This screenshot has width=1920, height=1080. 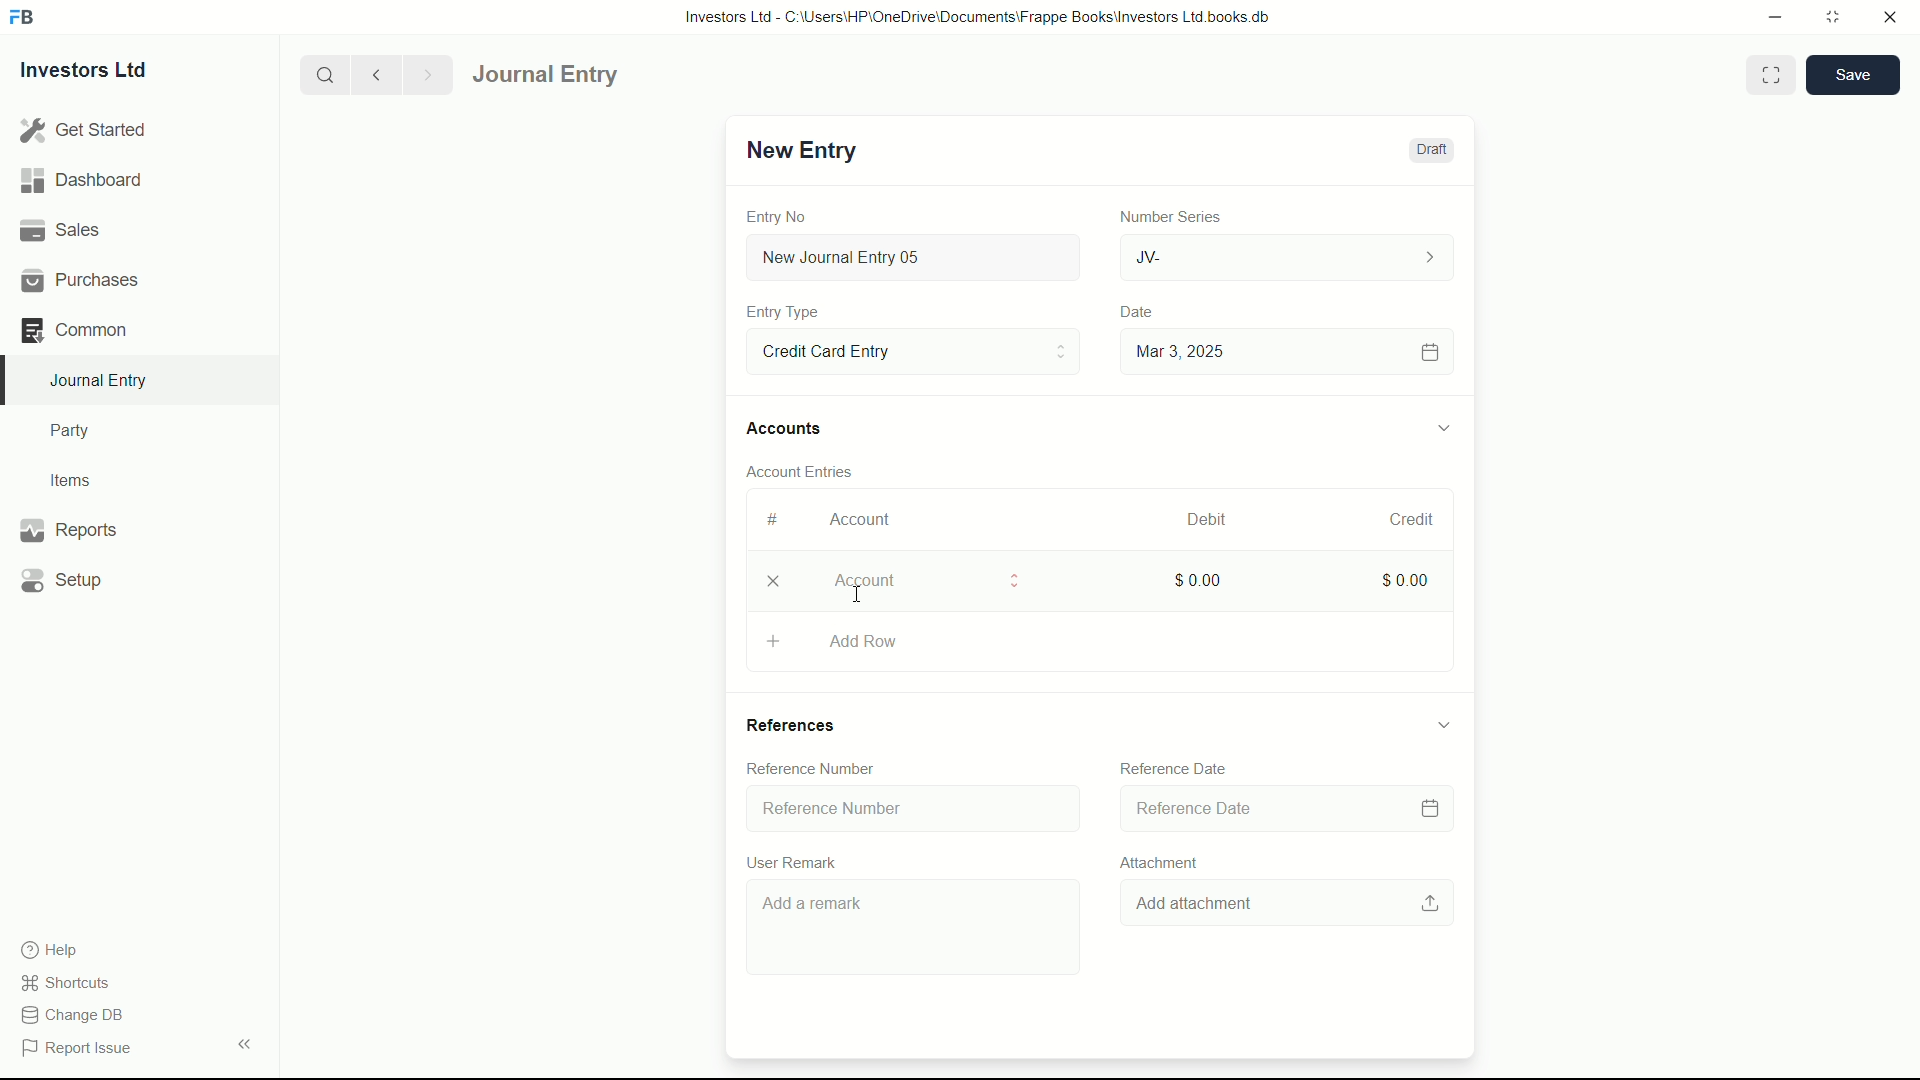 What do you see at coordinates (856, 593) in the screenshot?
I see `cursor` at bounding box center [856, 593].